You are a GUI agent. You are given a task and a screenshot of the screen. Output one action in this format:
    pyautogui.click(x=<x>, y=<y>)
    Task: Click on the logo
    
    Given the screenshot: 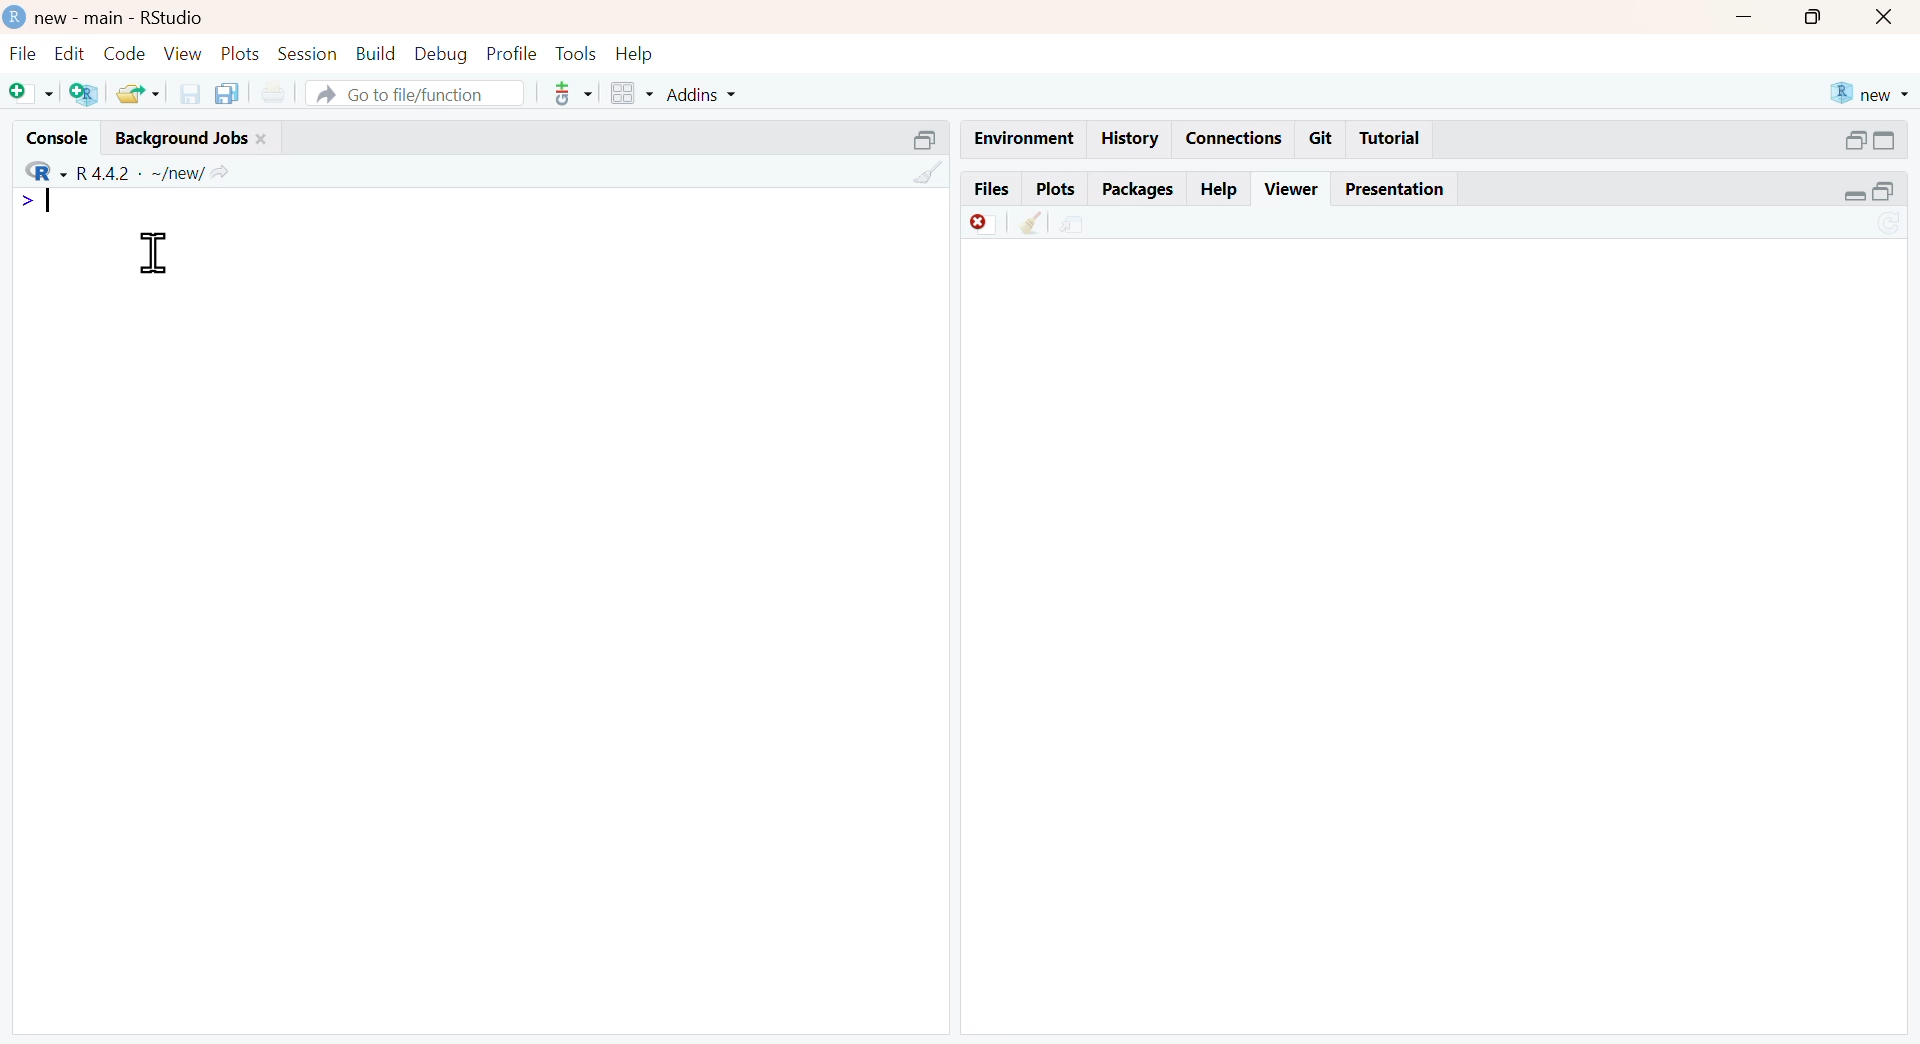 What is the action you would take?
    pyautogui.click(x=14, y=16)
    